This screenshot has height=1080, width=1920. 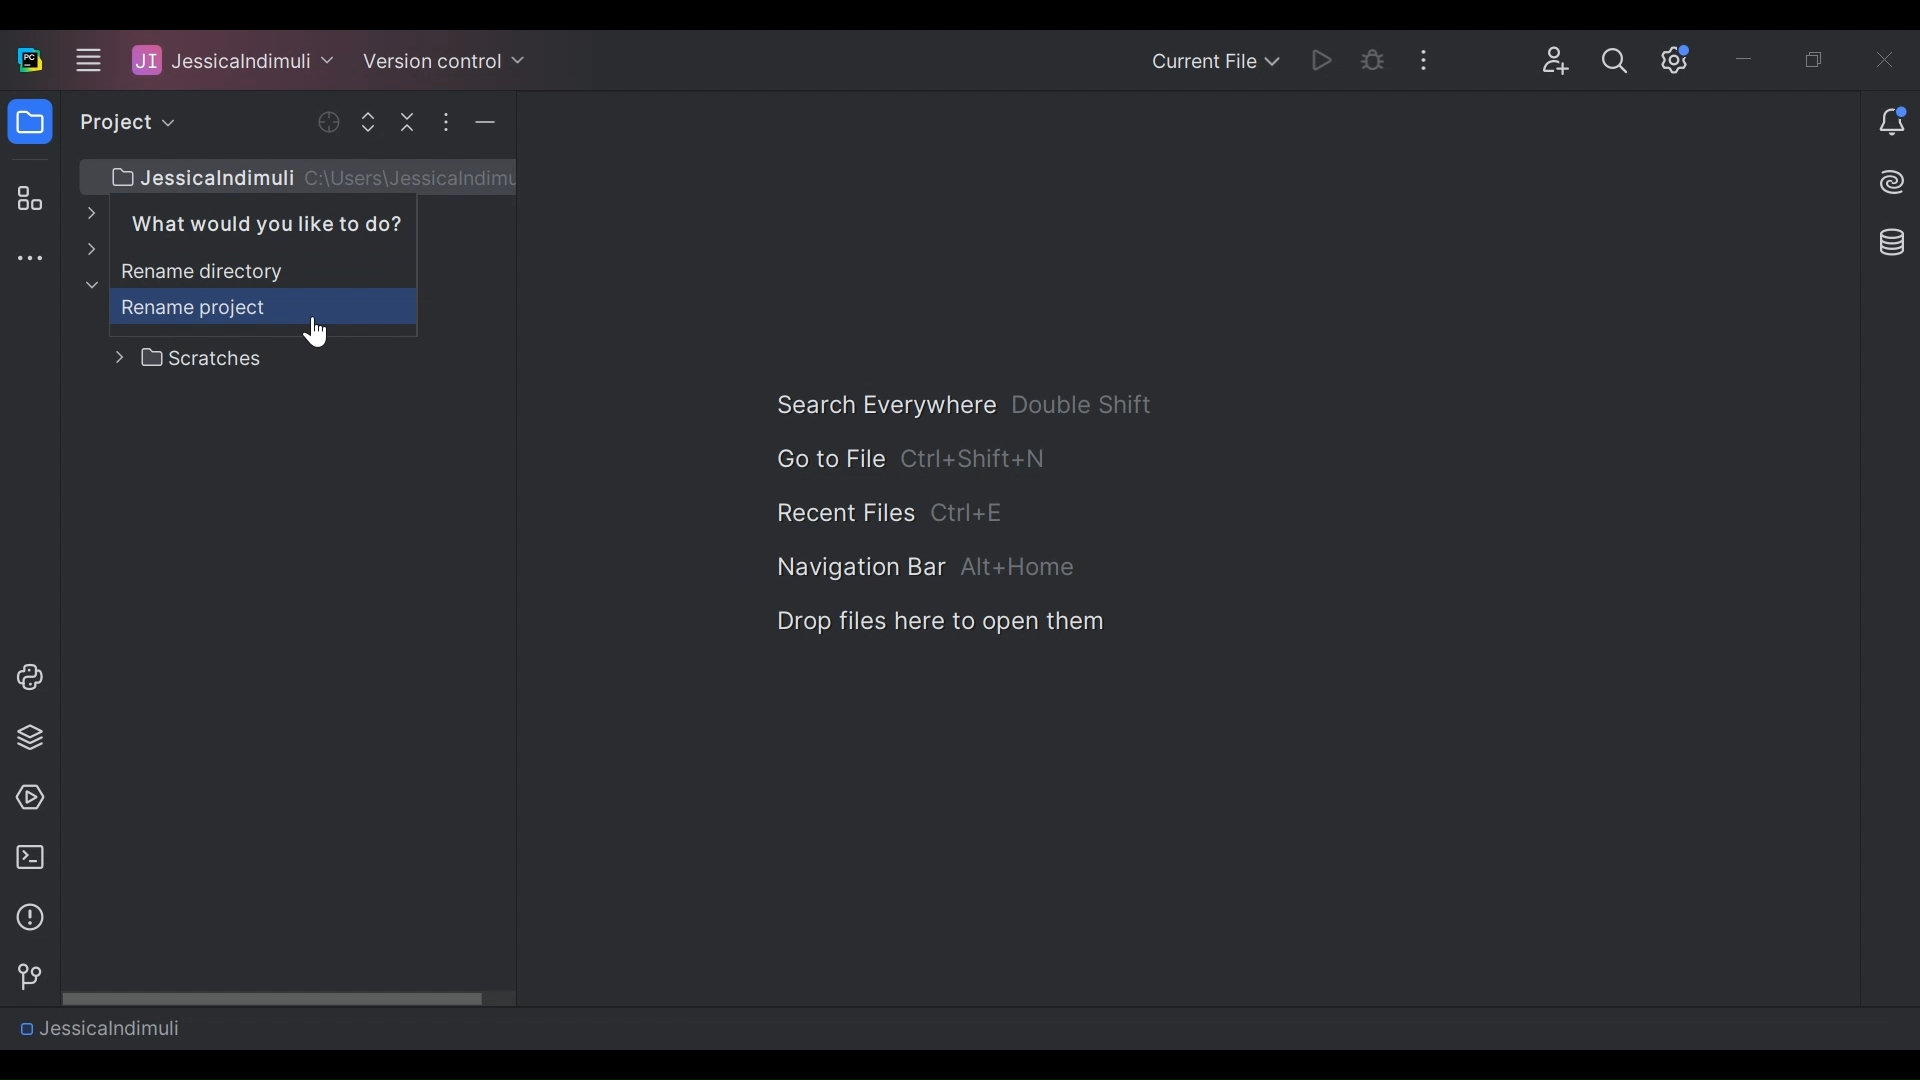 I want to click on Database, so click(x=1888, y=241).